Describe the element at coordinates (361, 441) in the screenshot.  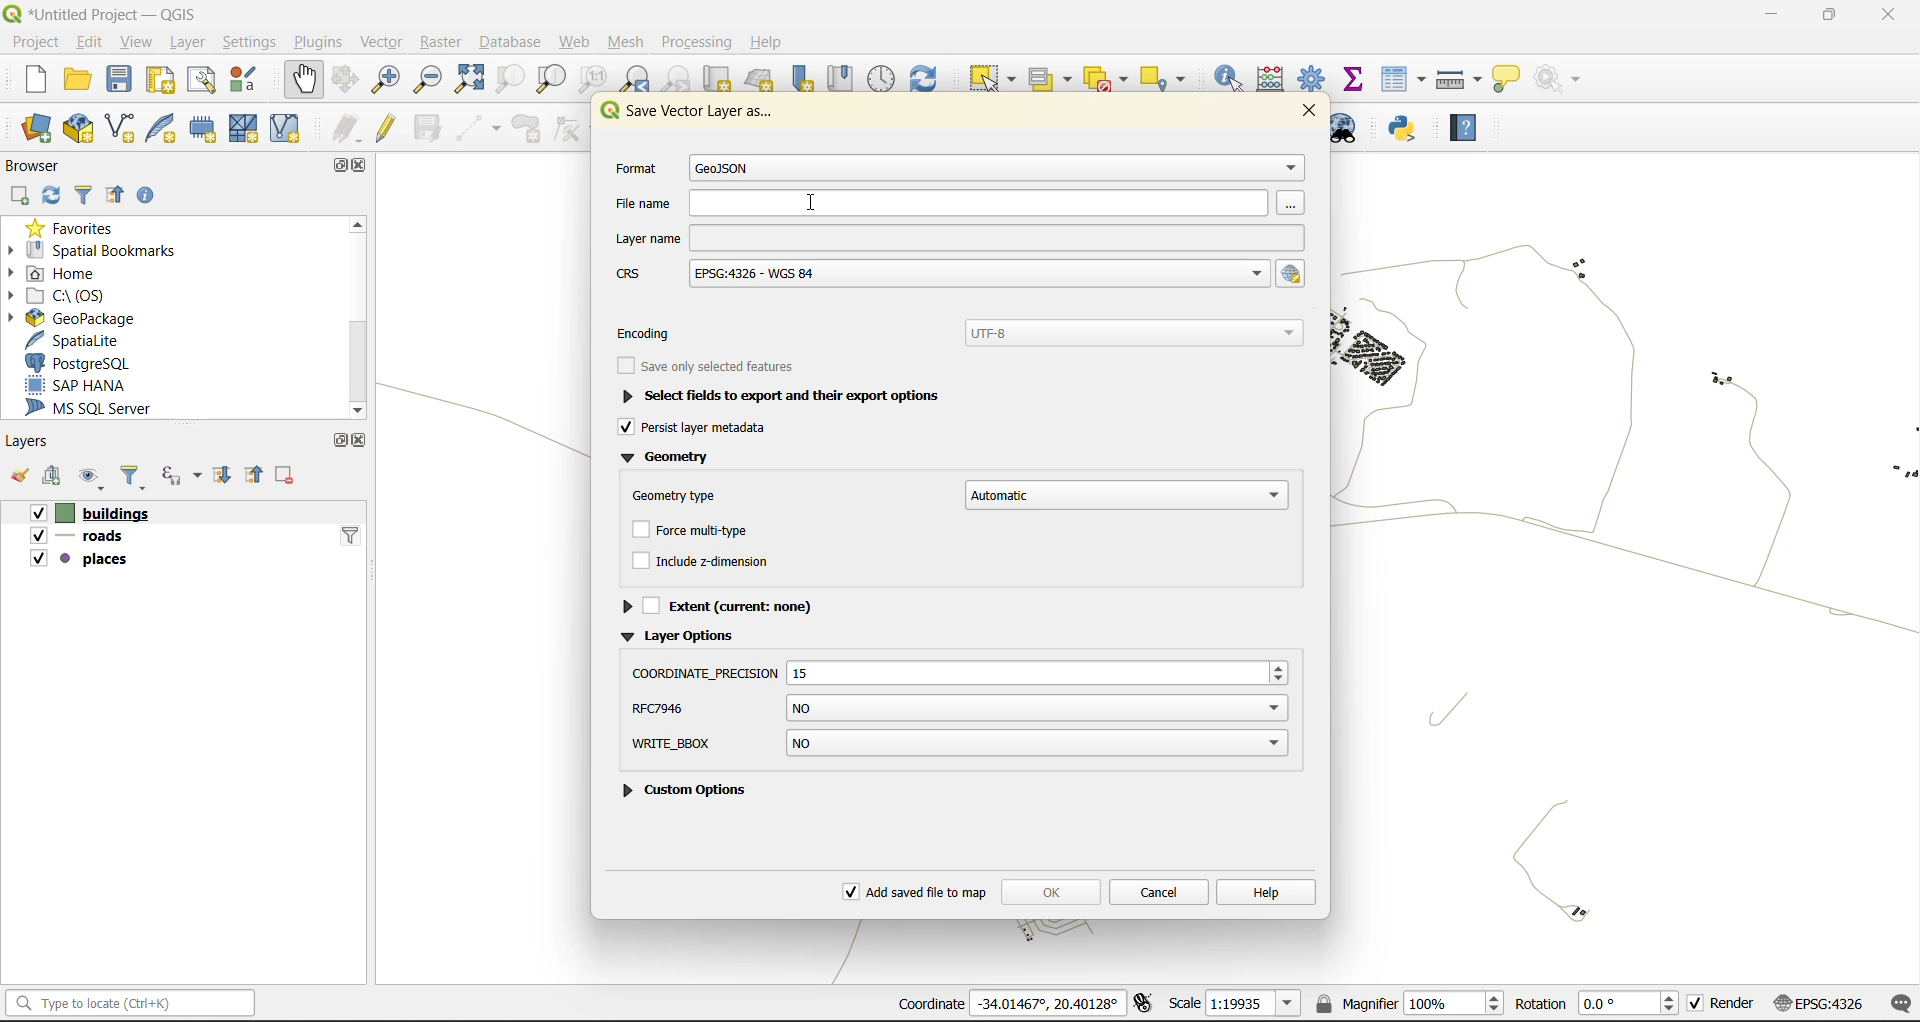
I see `close` at that location.